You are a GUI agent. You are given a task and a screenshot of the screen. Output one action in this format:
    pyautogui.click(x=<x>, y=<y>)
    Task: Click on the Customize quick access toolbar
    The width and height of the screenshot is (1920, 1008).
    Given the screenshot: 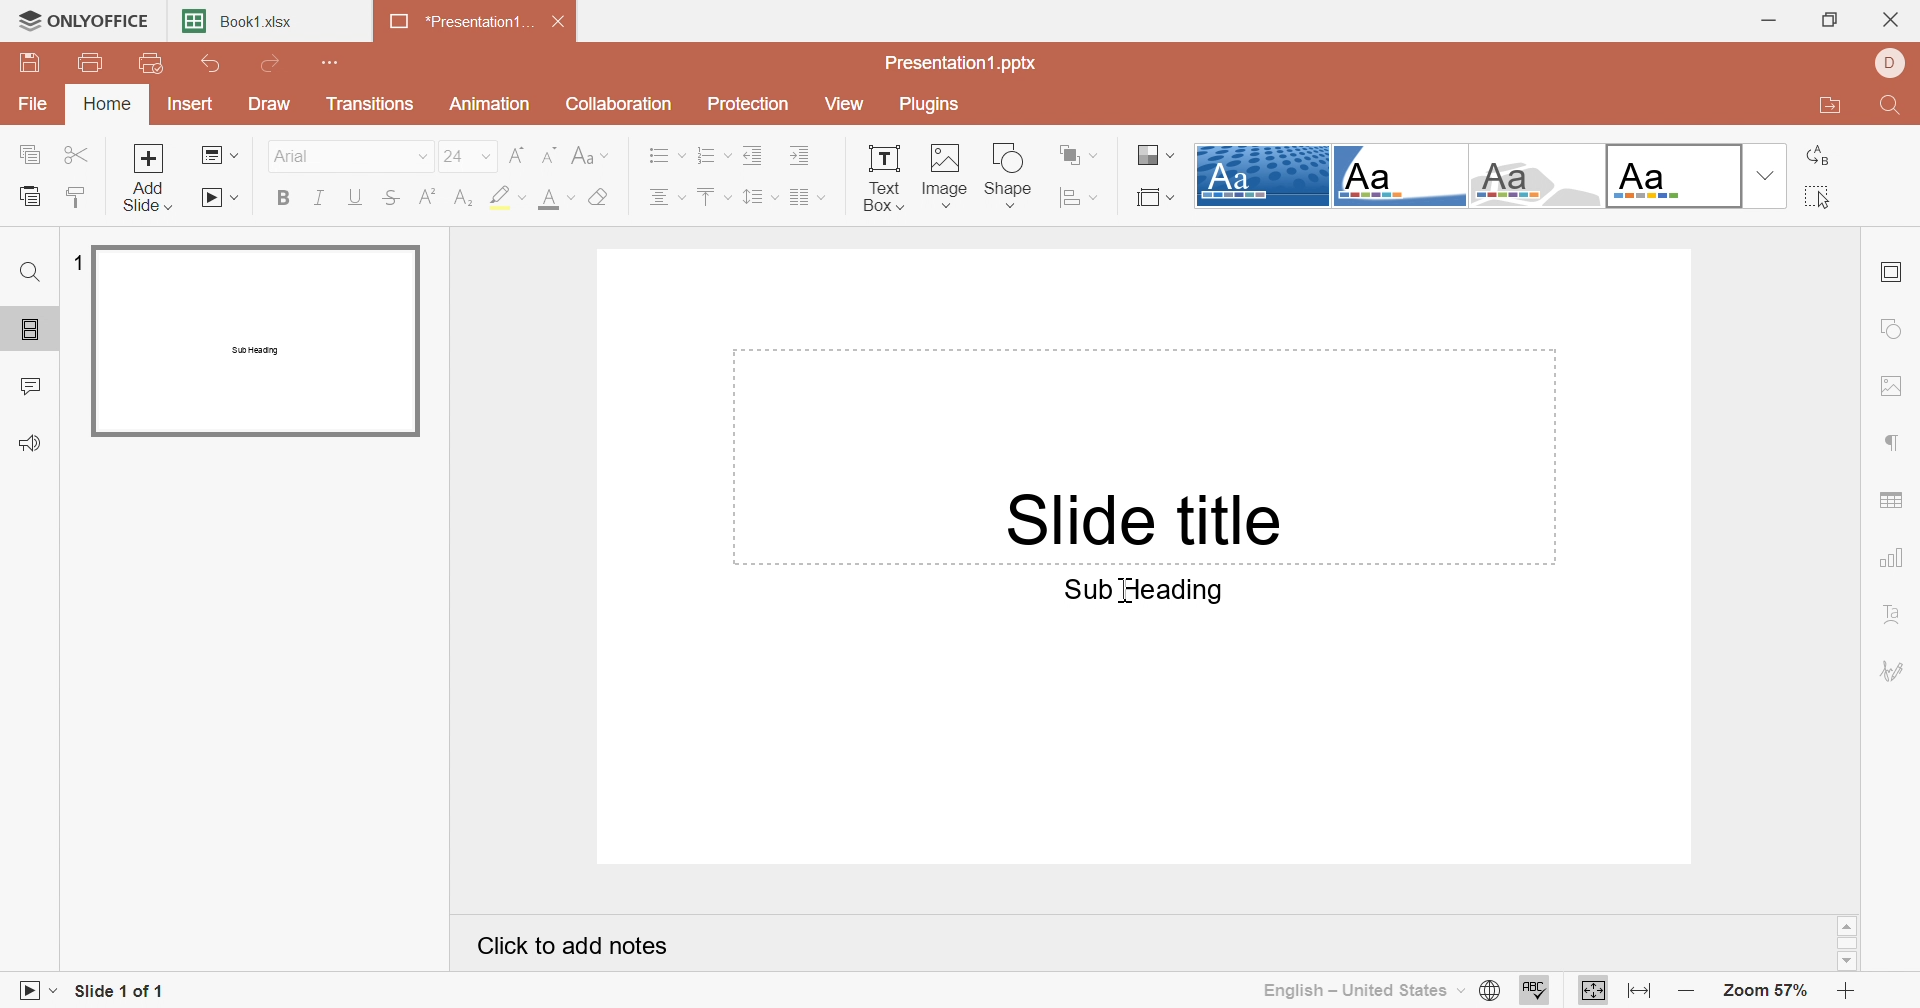 What is the action you would take?
    pyautogui.click(x=328, y=62)
    